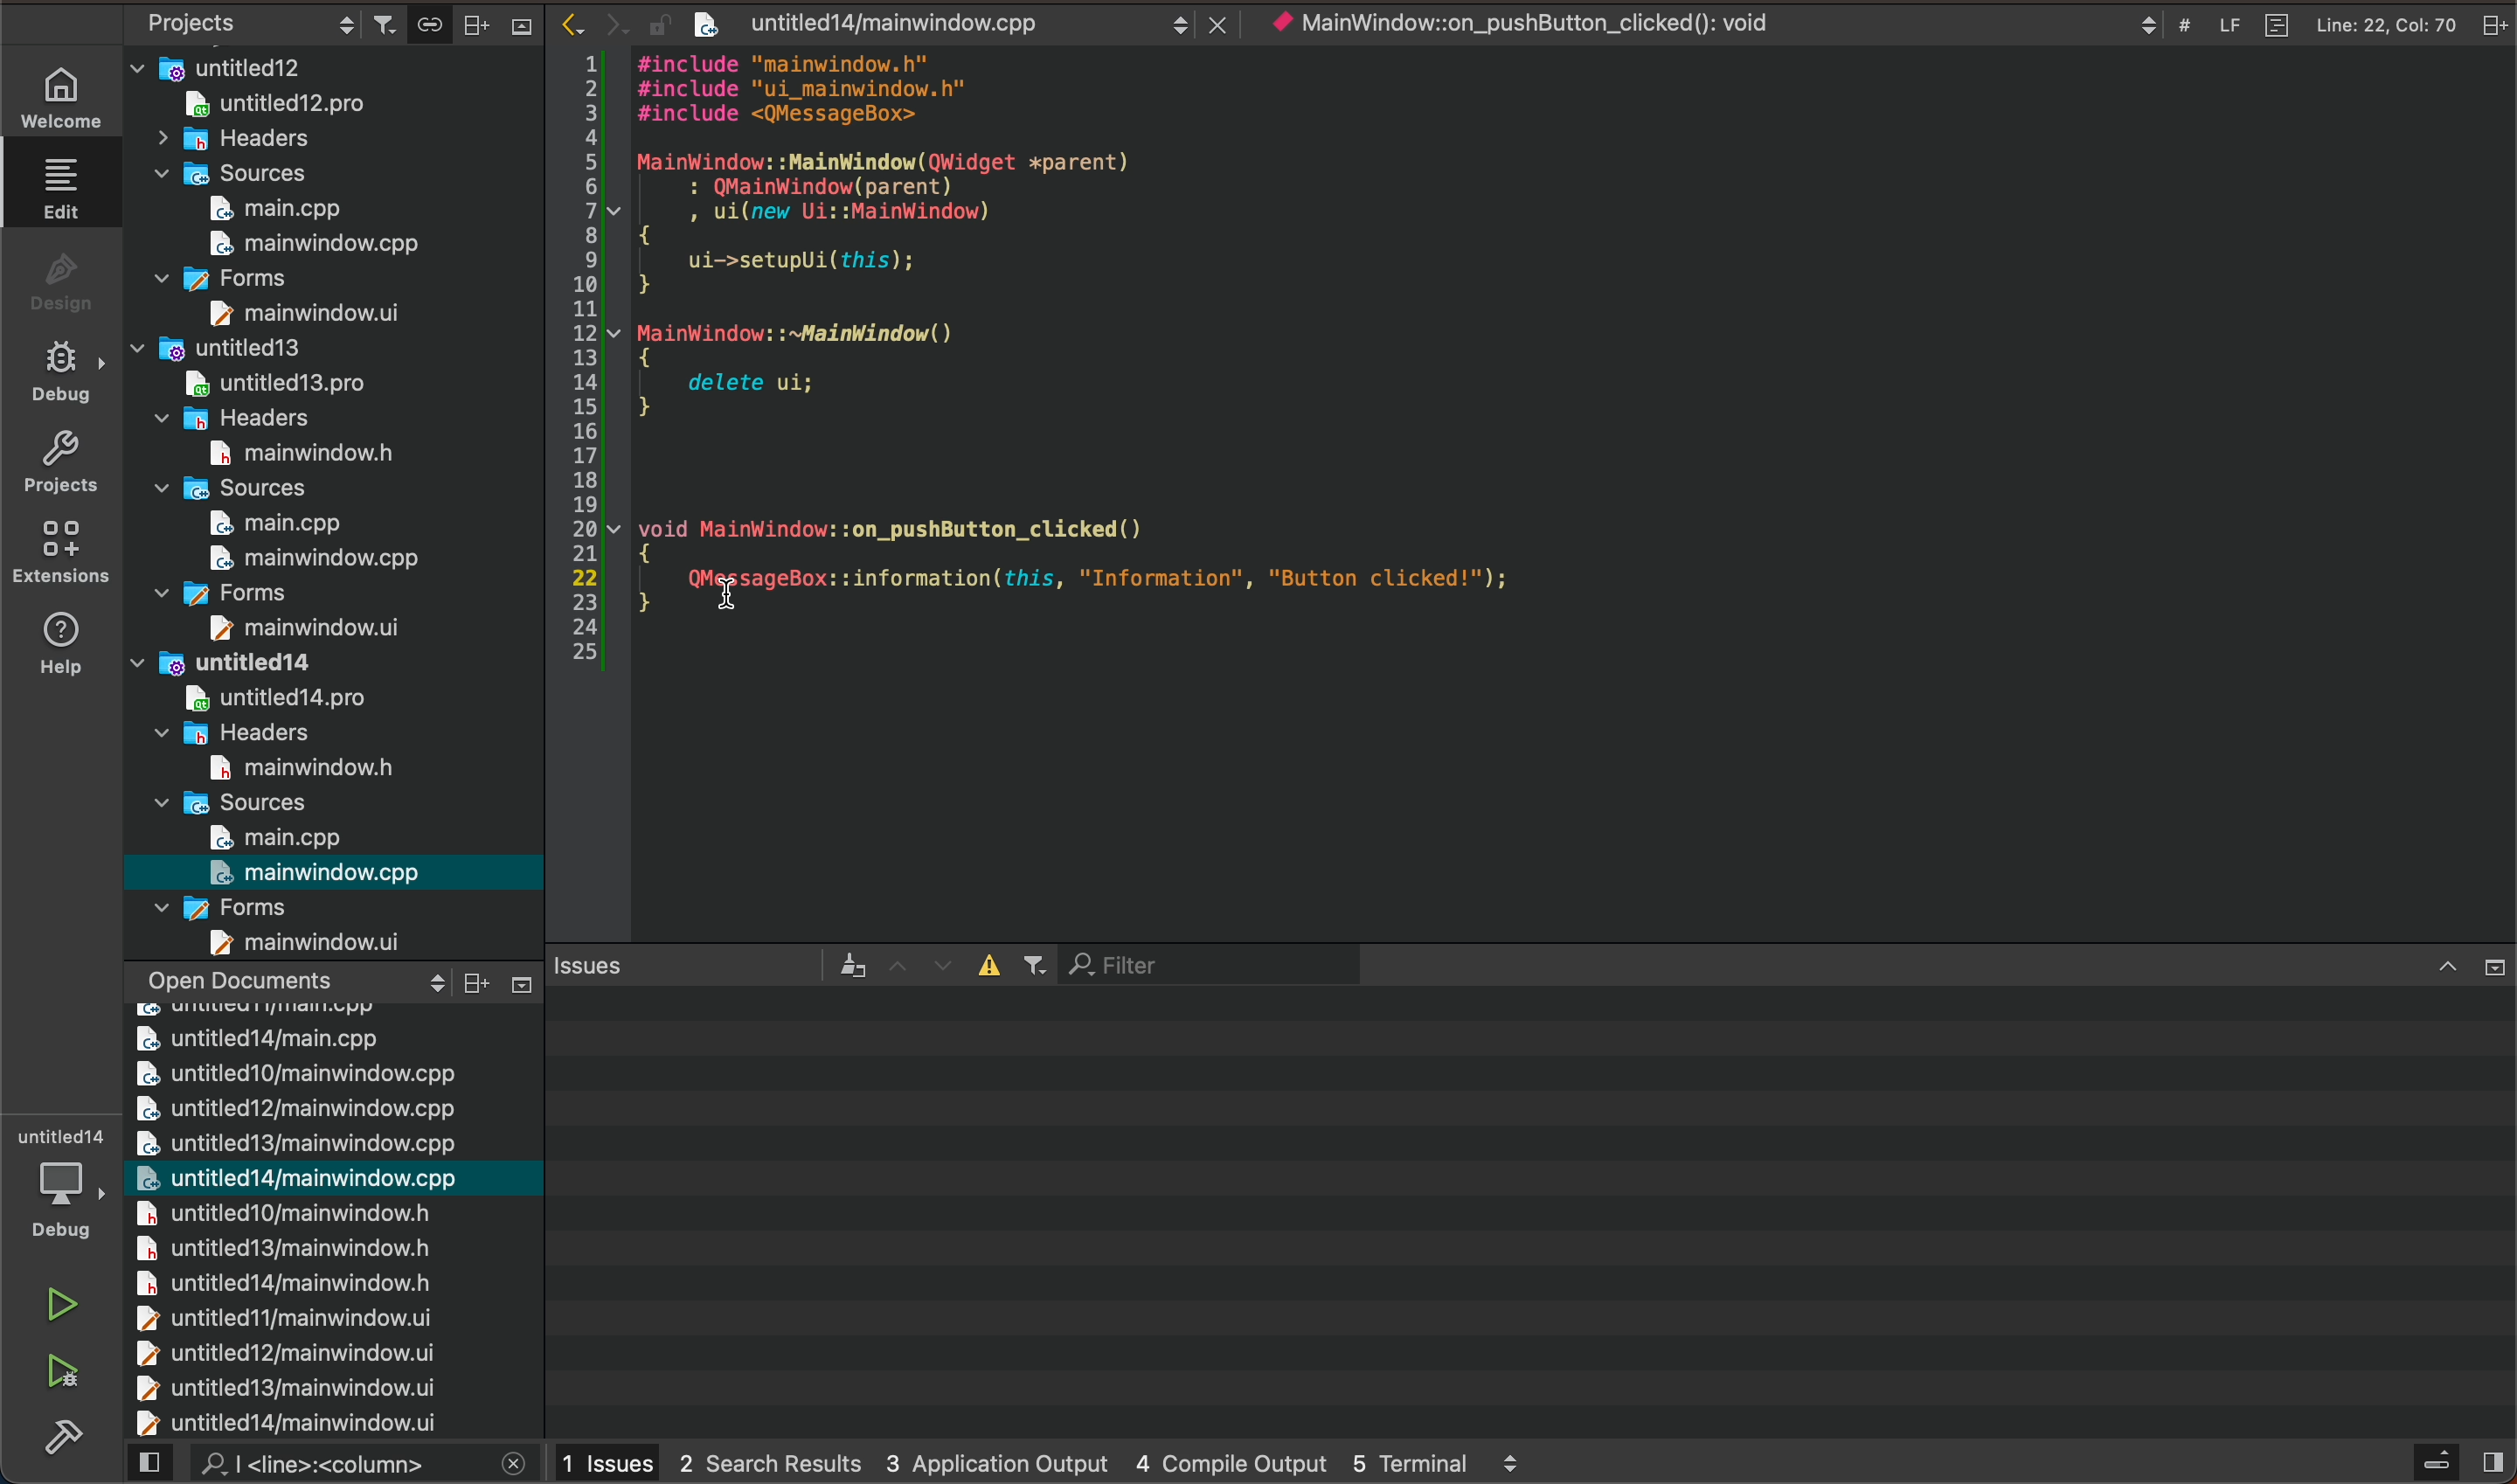 The width and height of the screenshot is (2517, 1484). I want to click on untitled12.pro, so click(318, 106).